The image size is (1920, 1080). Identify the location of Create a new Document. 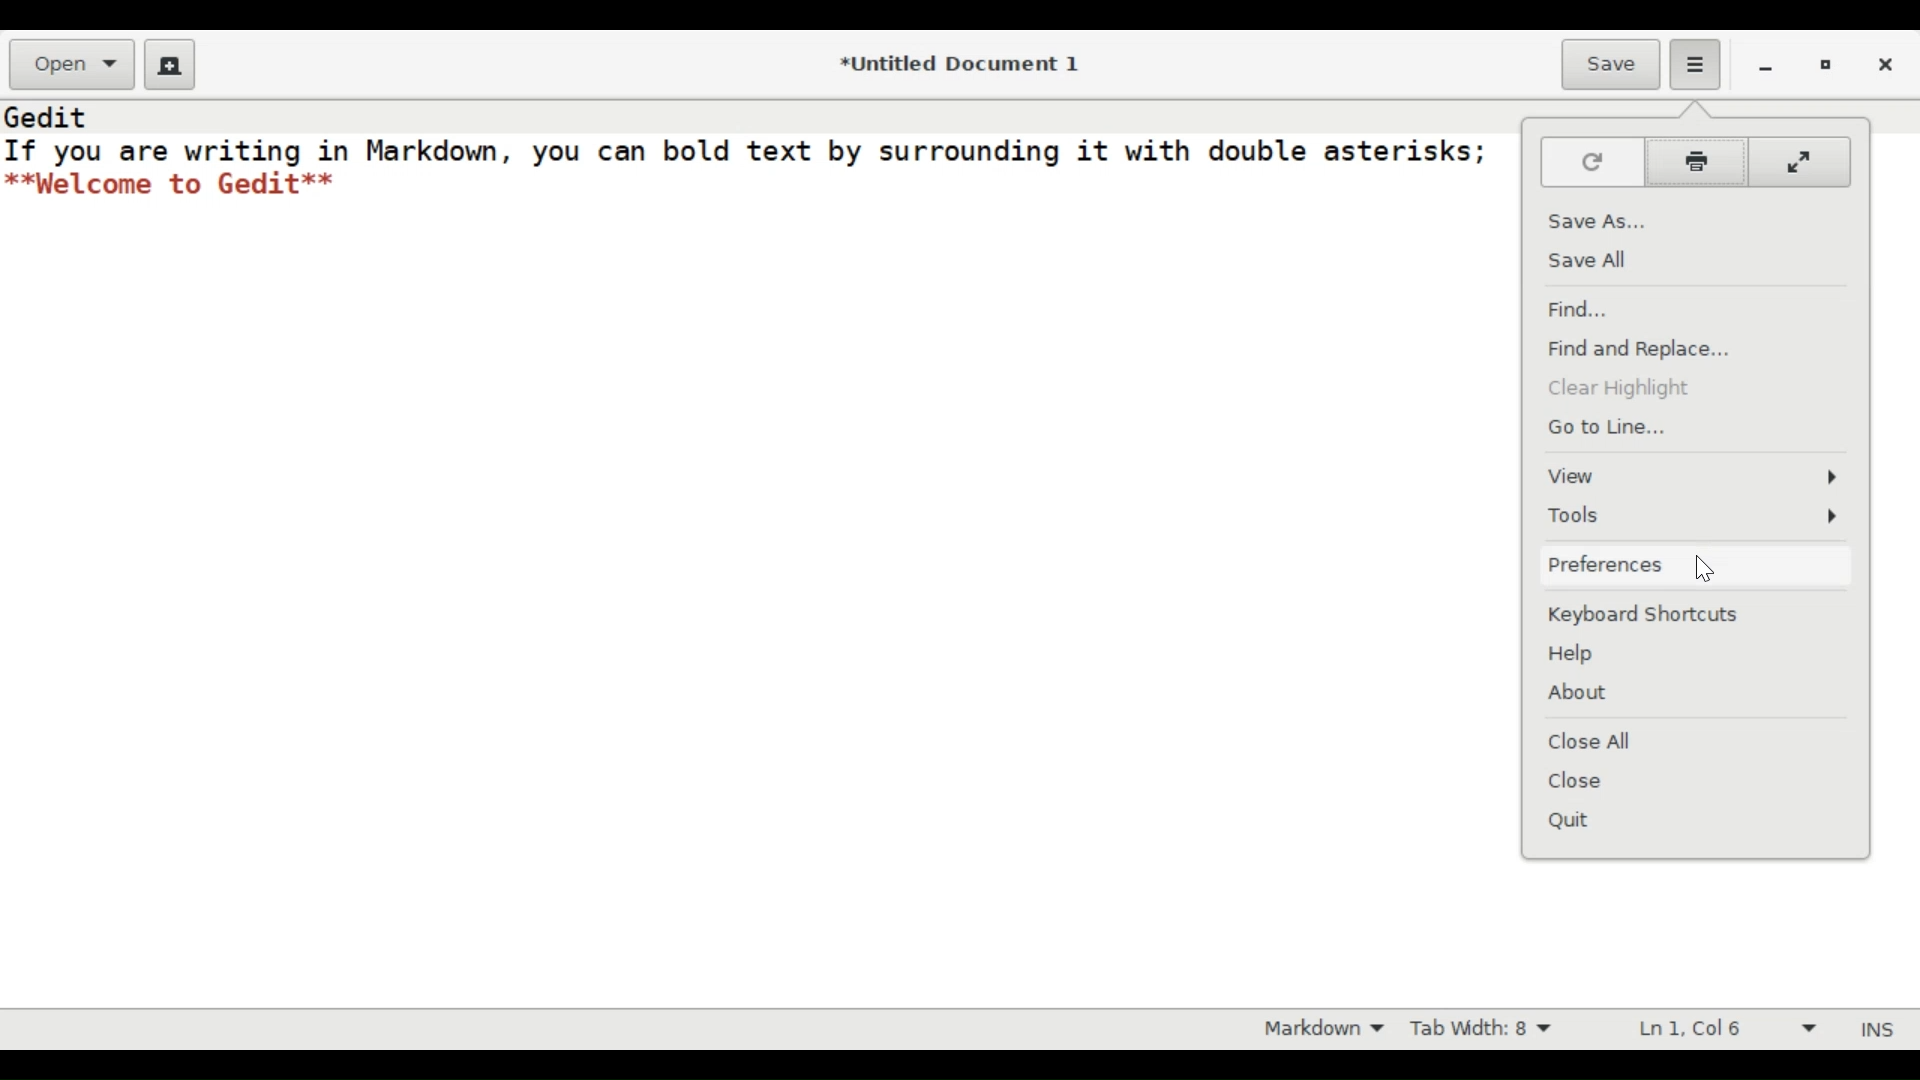
(170, 64).